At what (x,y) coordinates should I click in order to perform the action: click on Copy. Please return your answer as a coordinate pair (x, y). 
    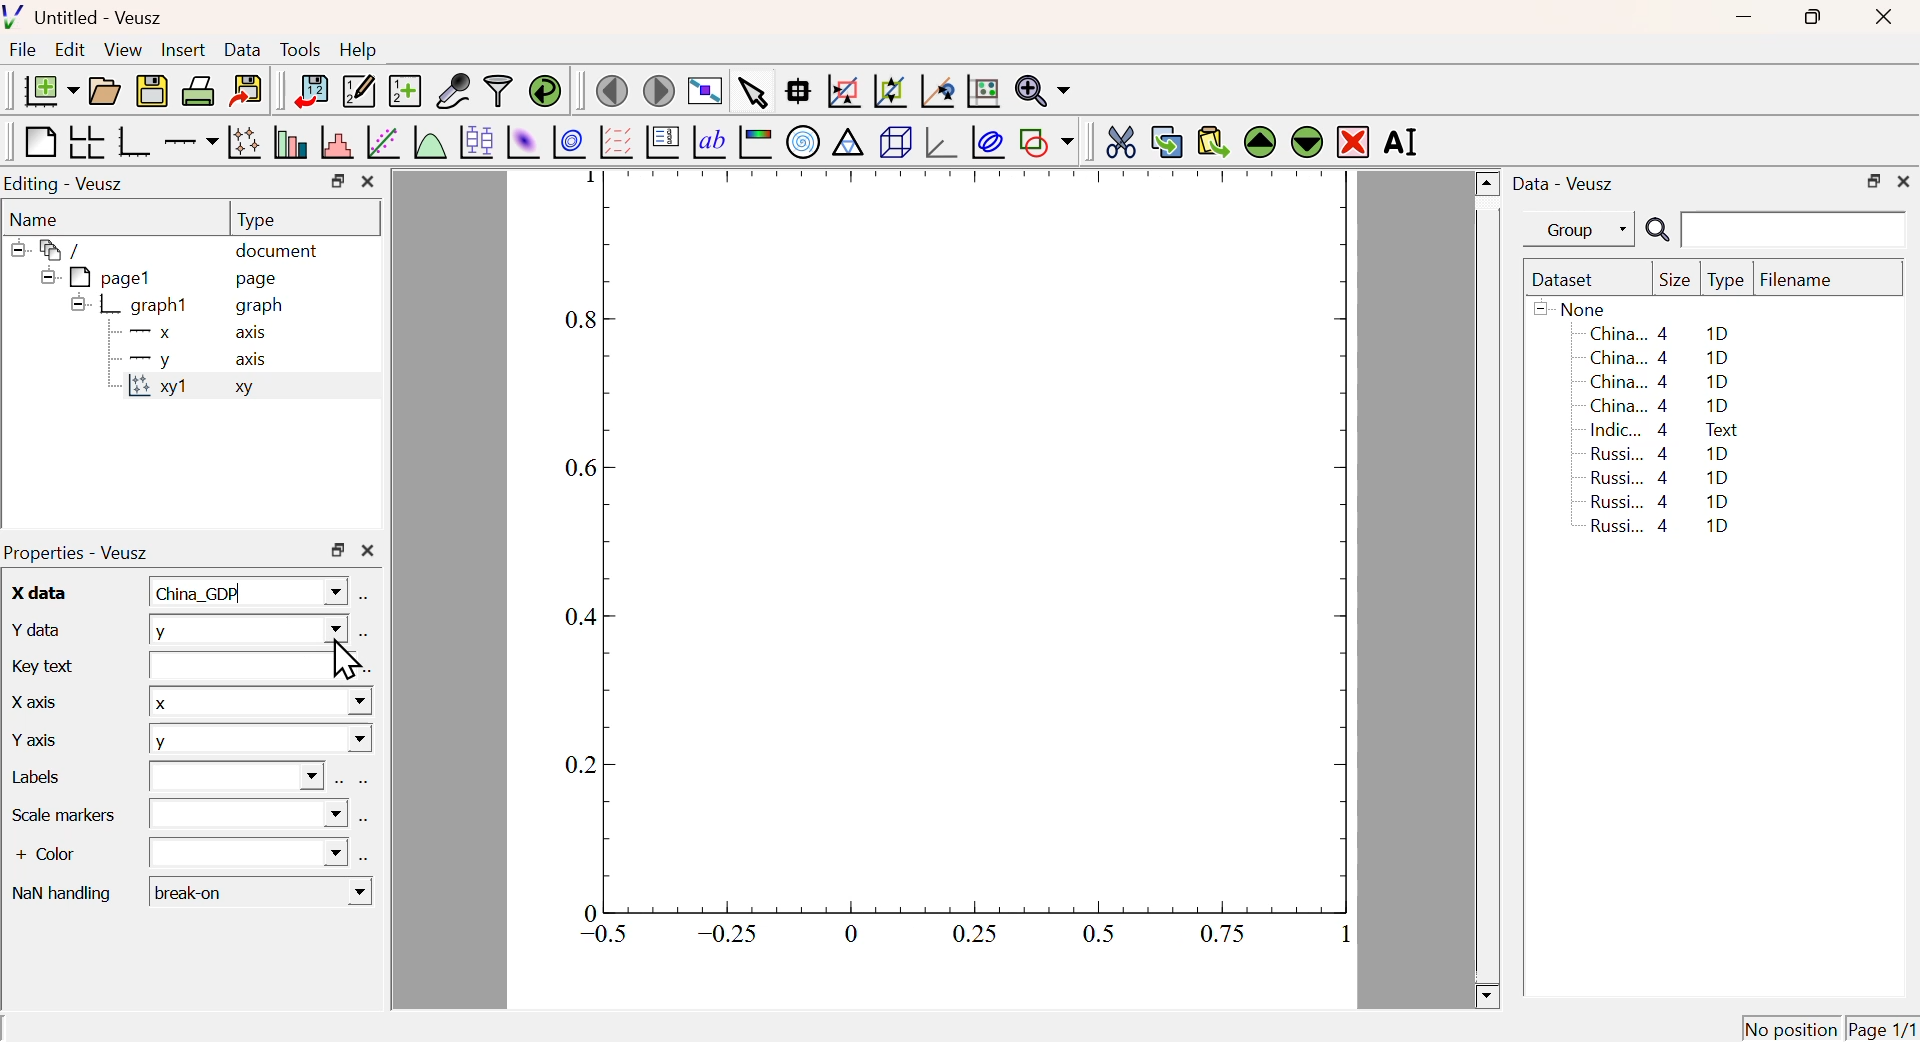
    Looking at the image, I should click on (1166, 142).